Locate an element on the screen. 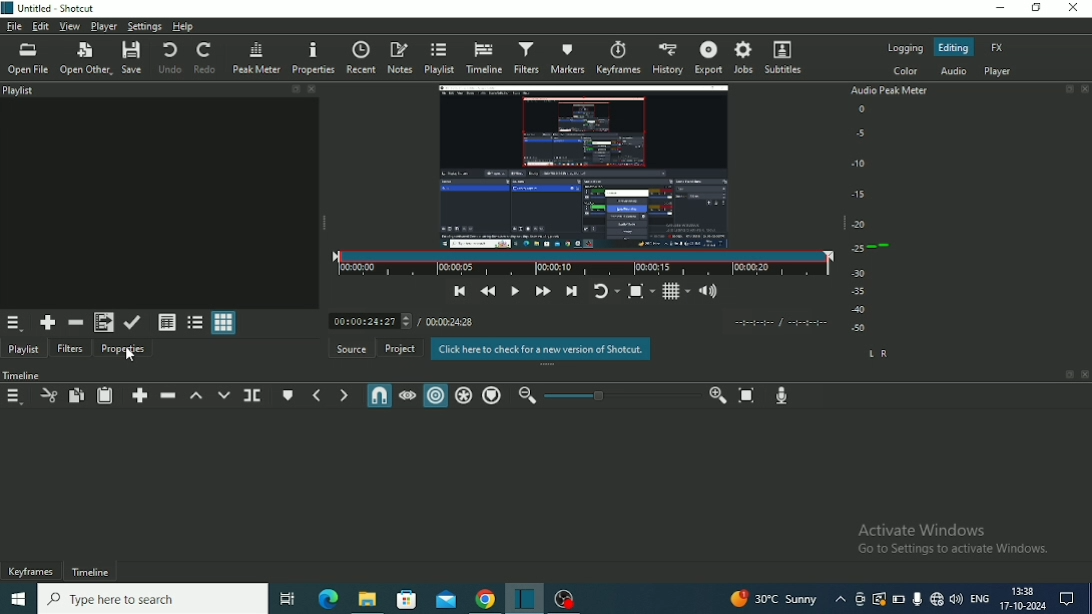  Ripple all tracks is located at coordinates (463, 396).